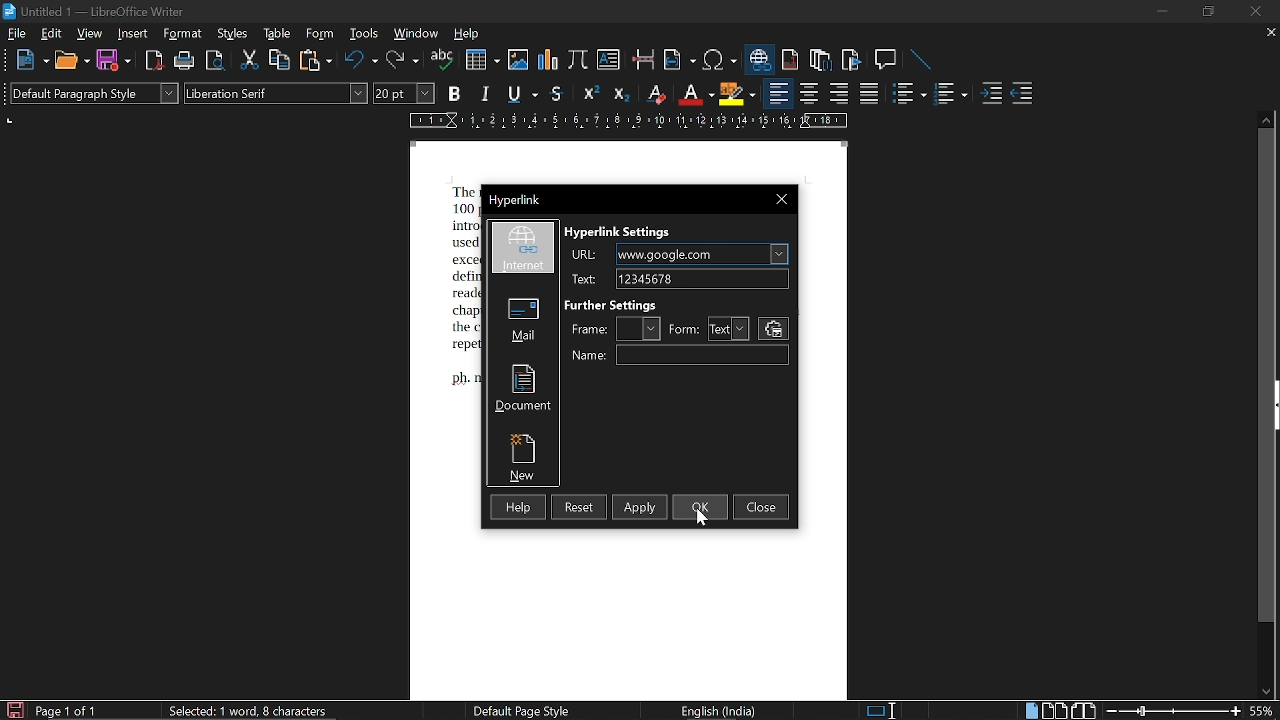 The height and width of the screenshot is (720, 1280). Describe the element at coordinates (415, 35) in the screenshot. I see `window` at that location.